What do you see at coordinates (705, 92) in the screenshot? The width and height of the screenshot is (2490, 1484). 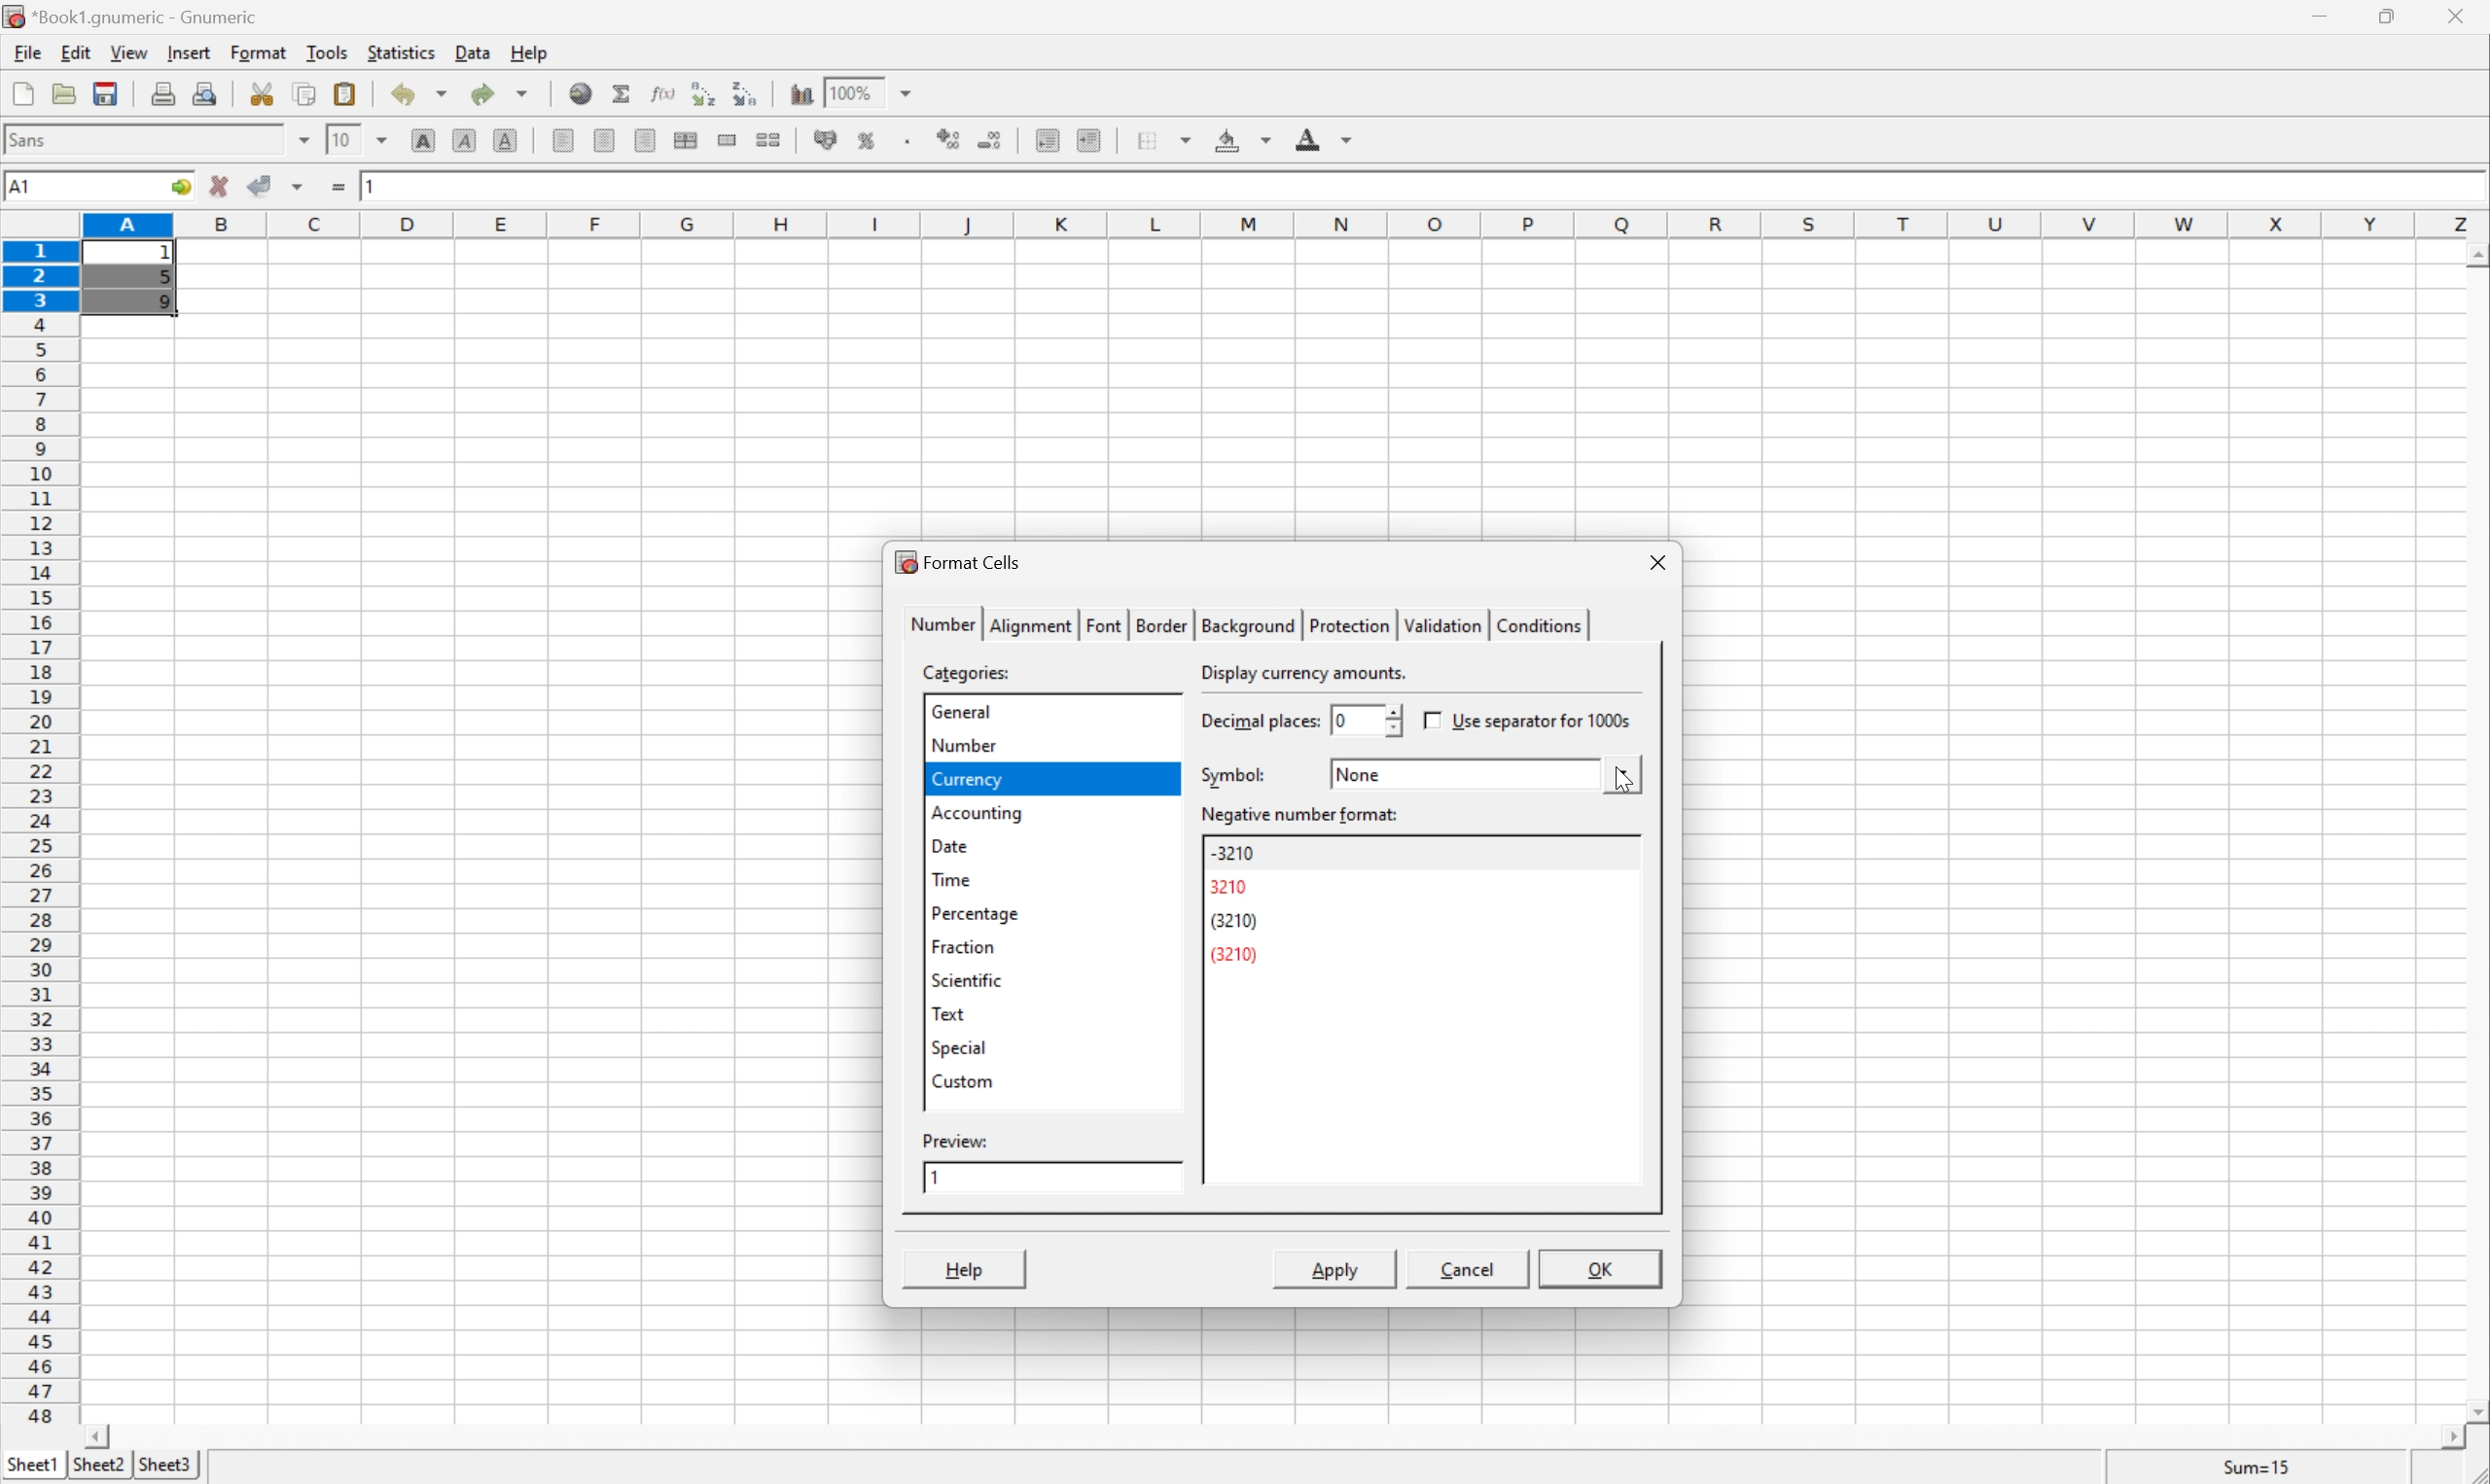 I see `Sort the selected region in ascending order based on the first column selected` at bounding box center [705, 92].